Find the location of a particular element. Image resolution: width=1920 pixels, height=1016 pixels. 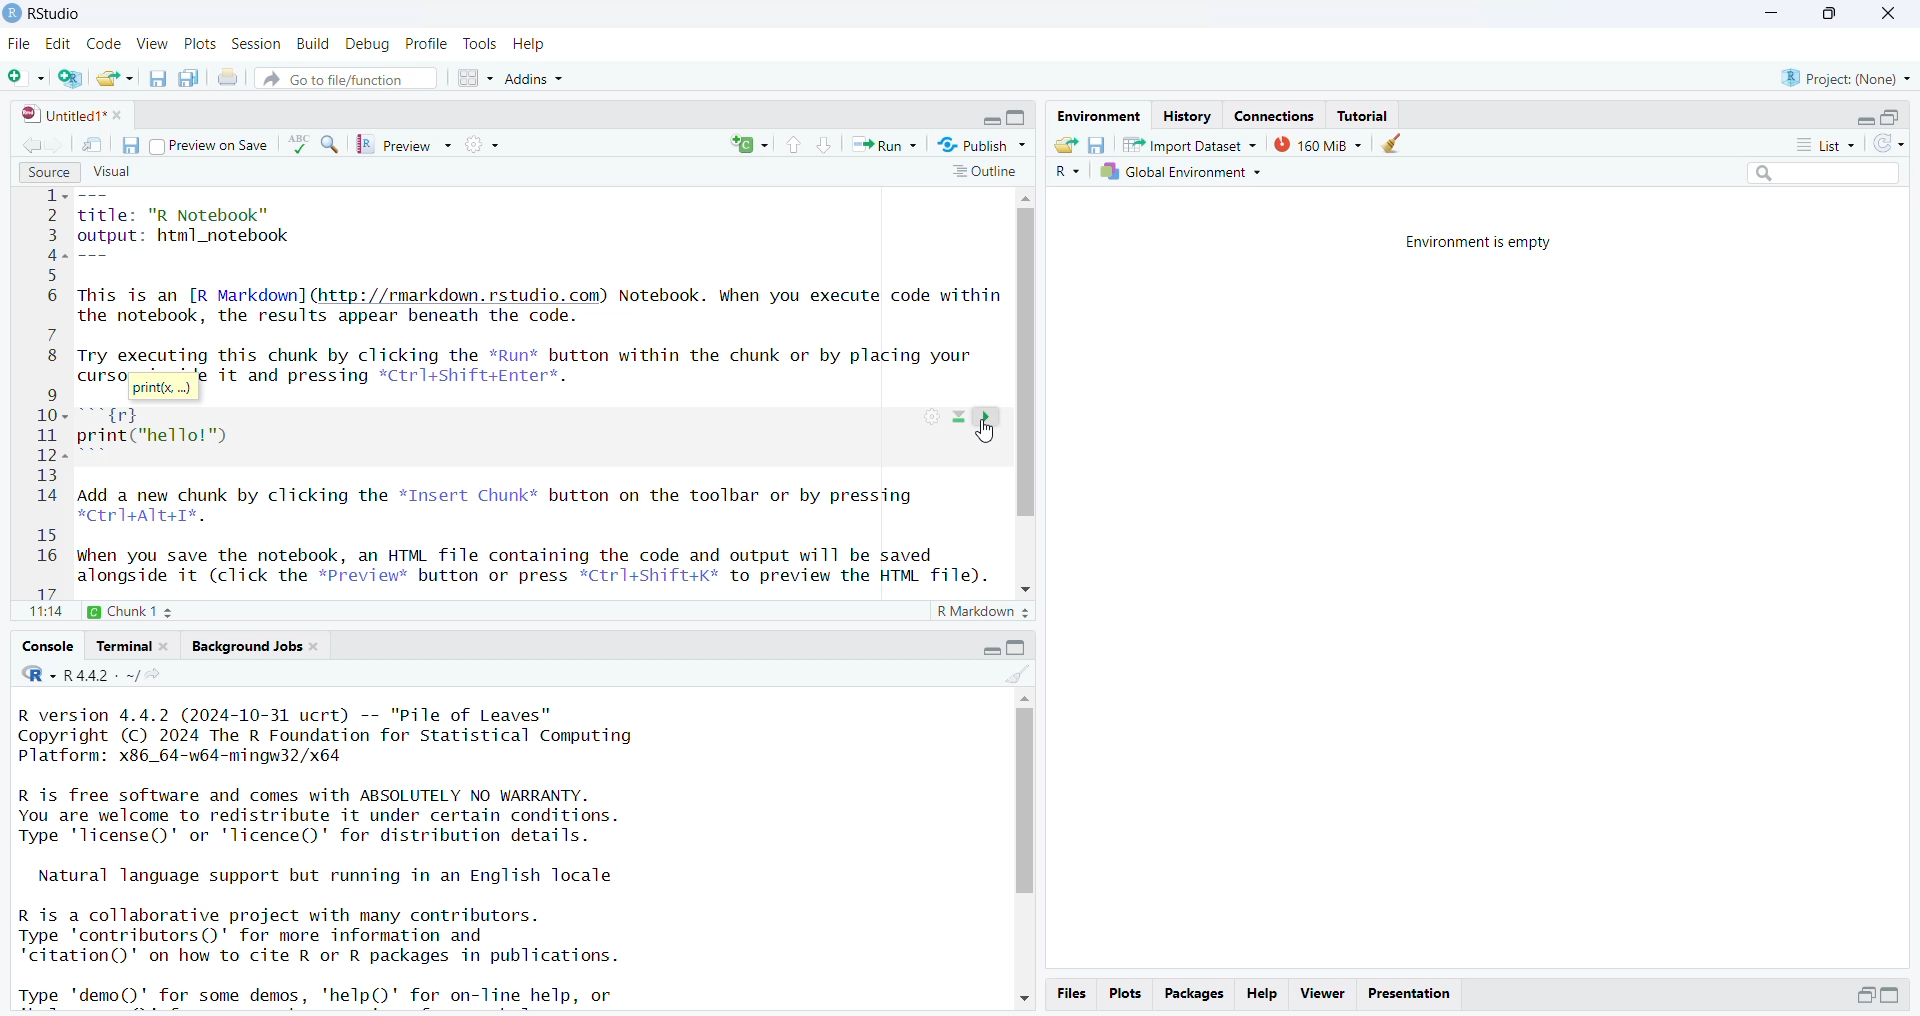

plots is located at coordinates (202, 45).